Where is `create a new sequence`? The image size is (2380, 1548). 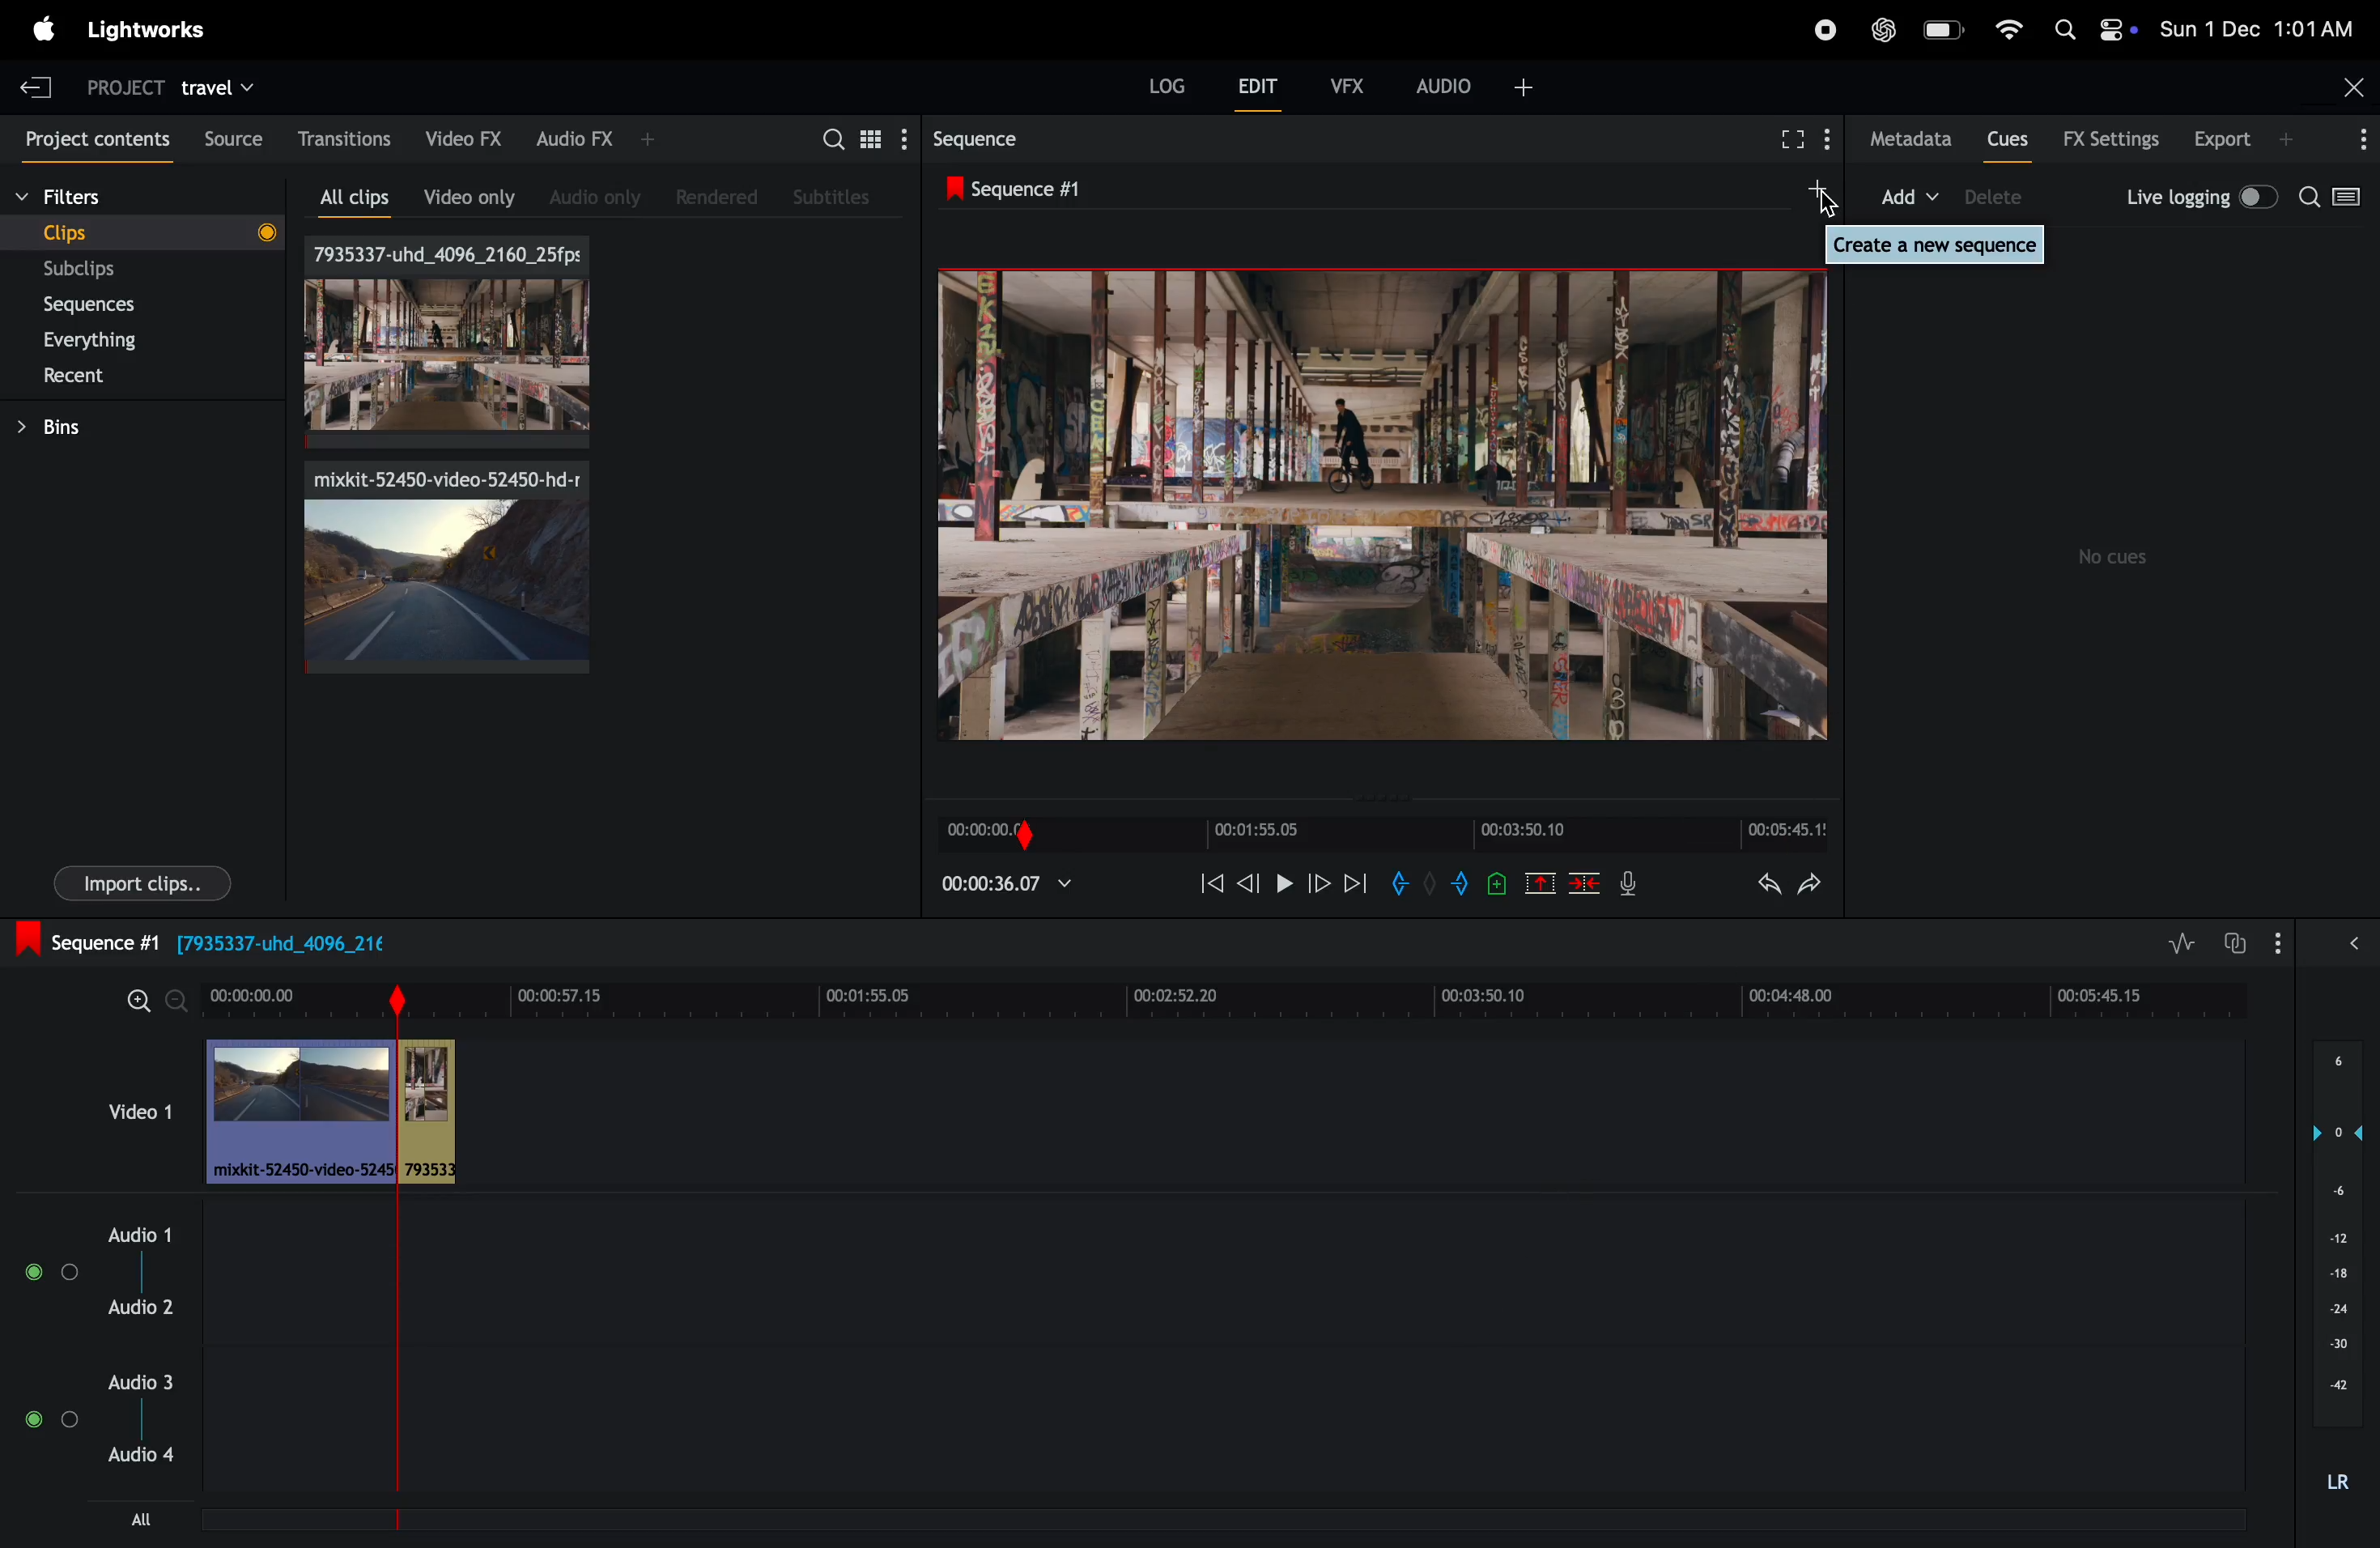 create a new sequence is located at coordinates (1936, 242).